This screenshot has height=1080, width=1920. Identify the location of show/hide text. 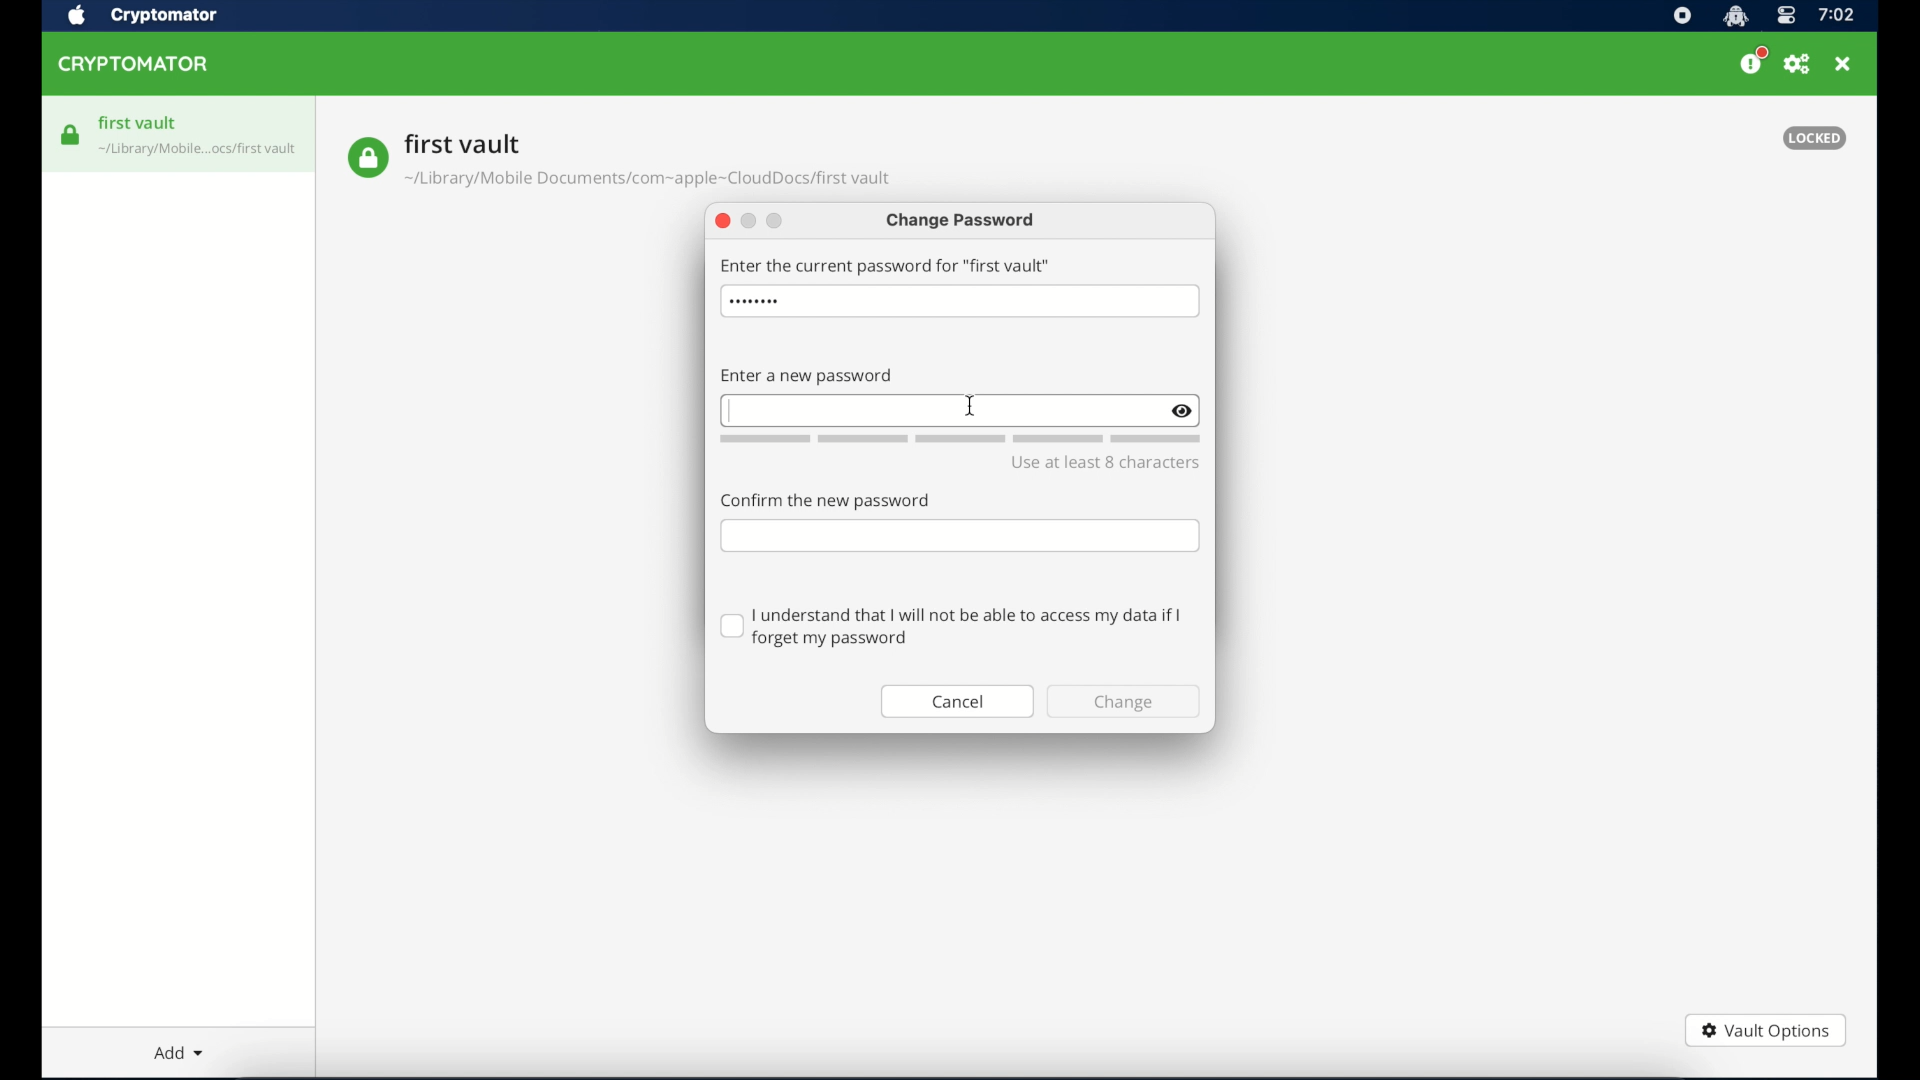
(1180, 411).